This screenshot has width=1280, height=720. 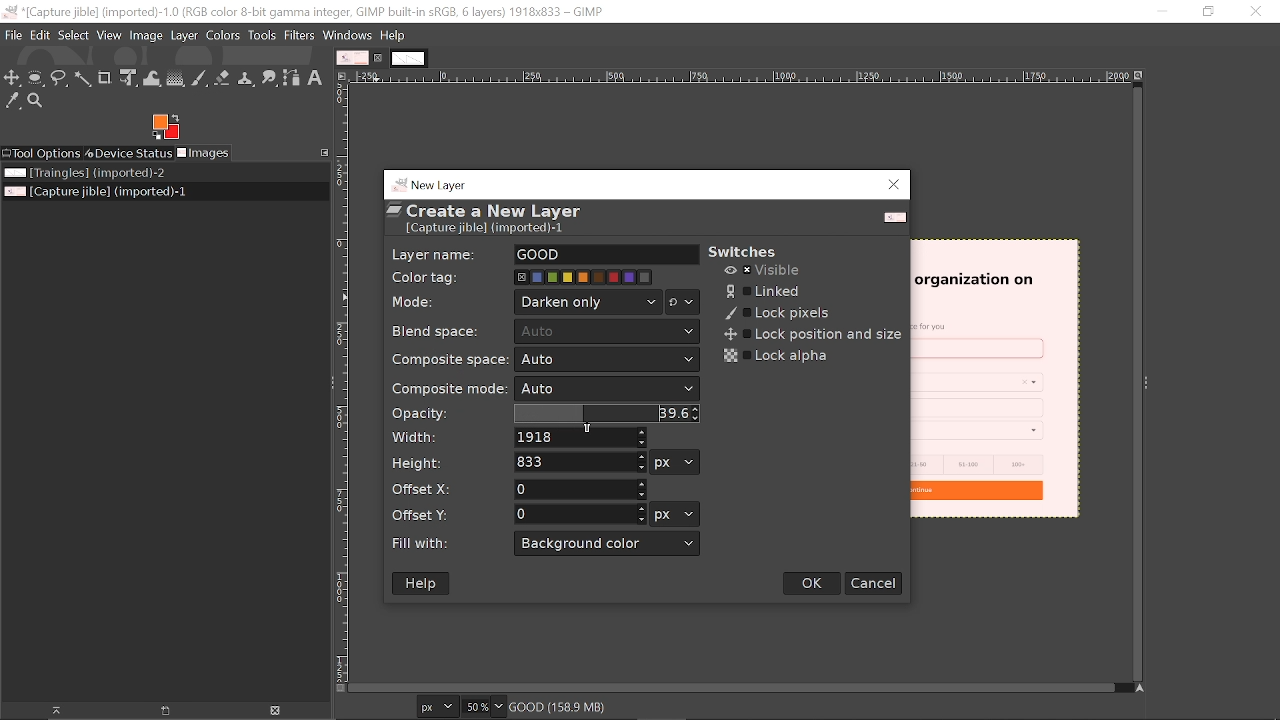 I want to click on Images, so click(x=204, y=153).